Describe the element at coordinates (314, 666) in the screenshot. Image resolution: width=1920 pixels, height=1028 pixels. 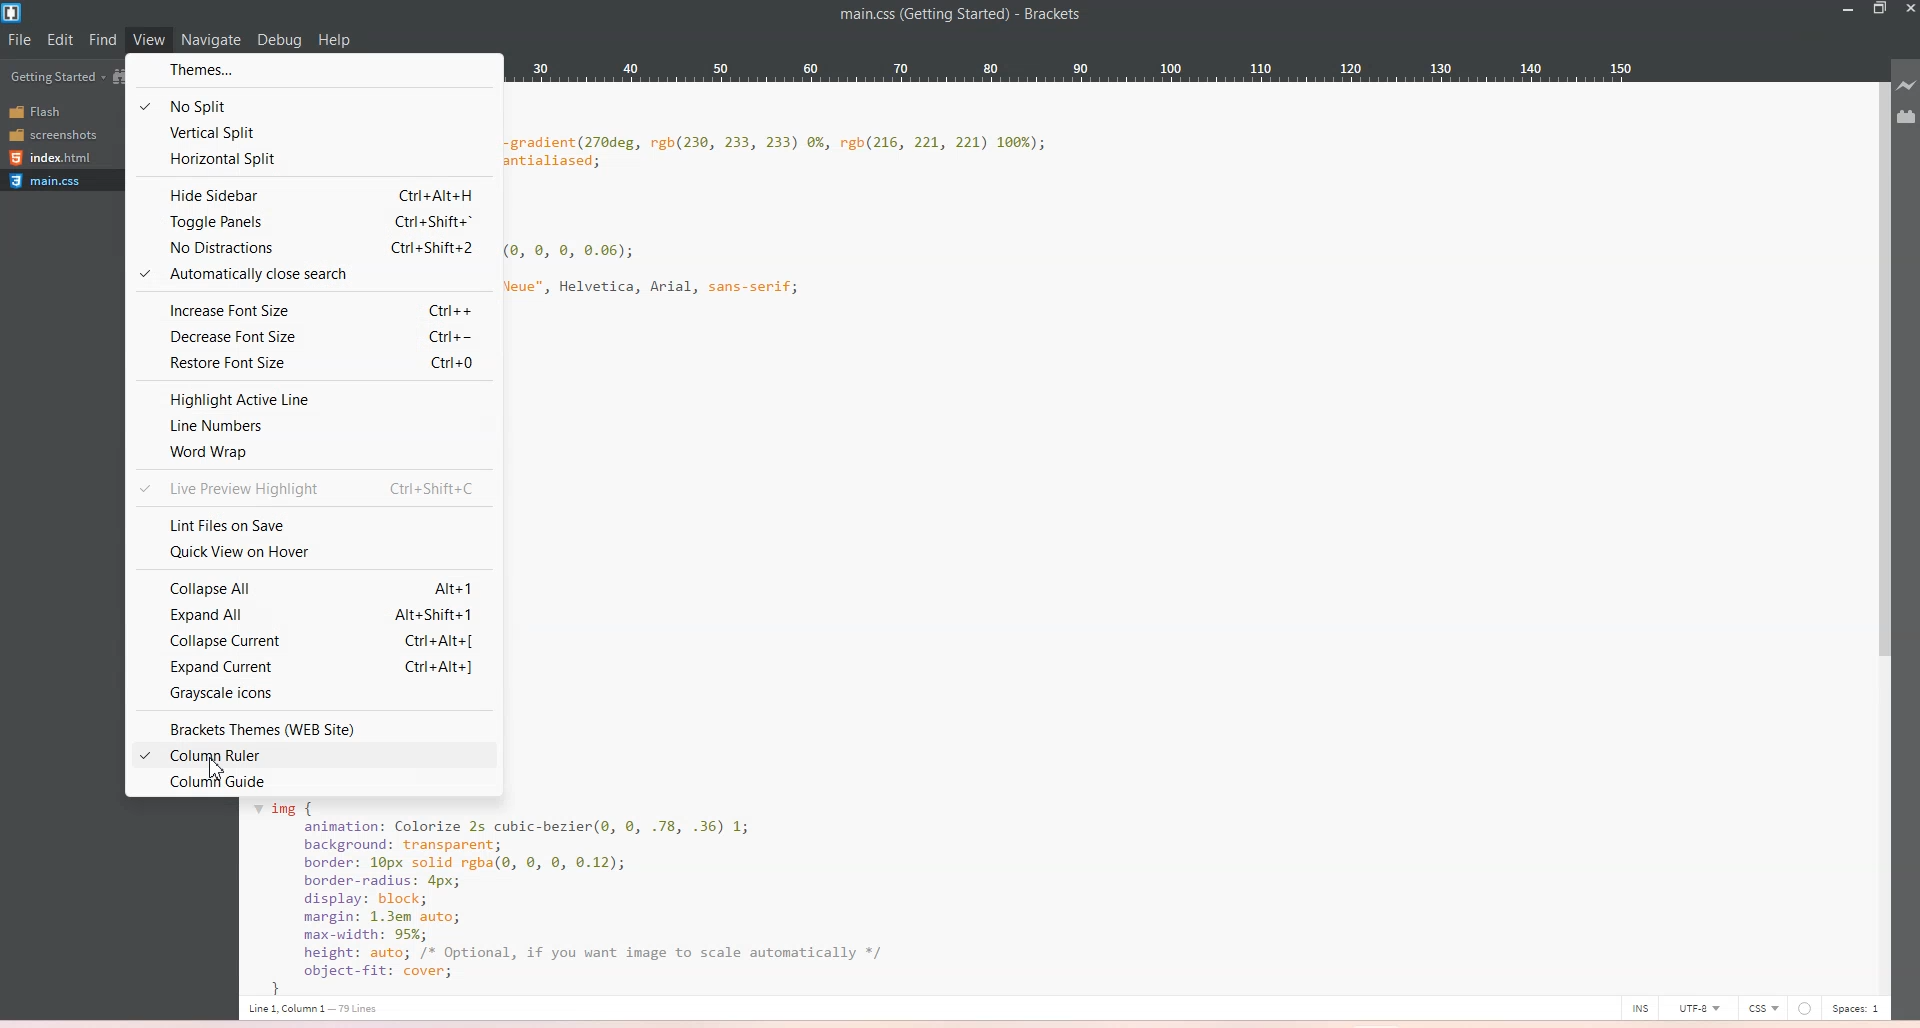
I see `Expand Current` at that location.